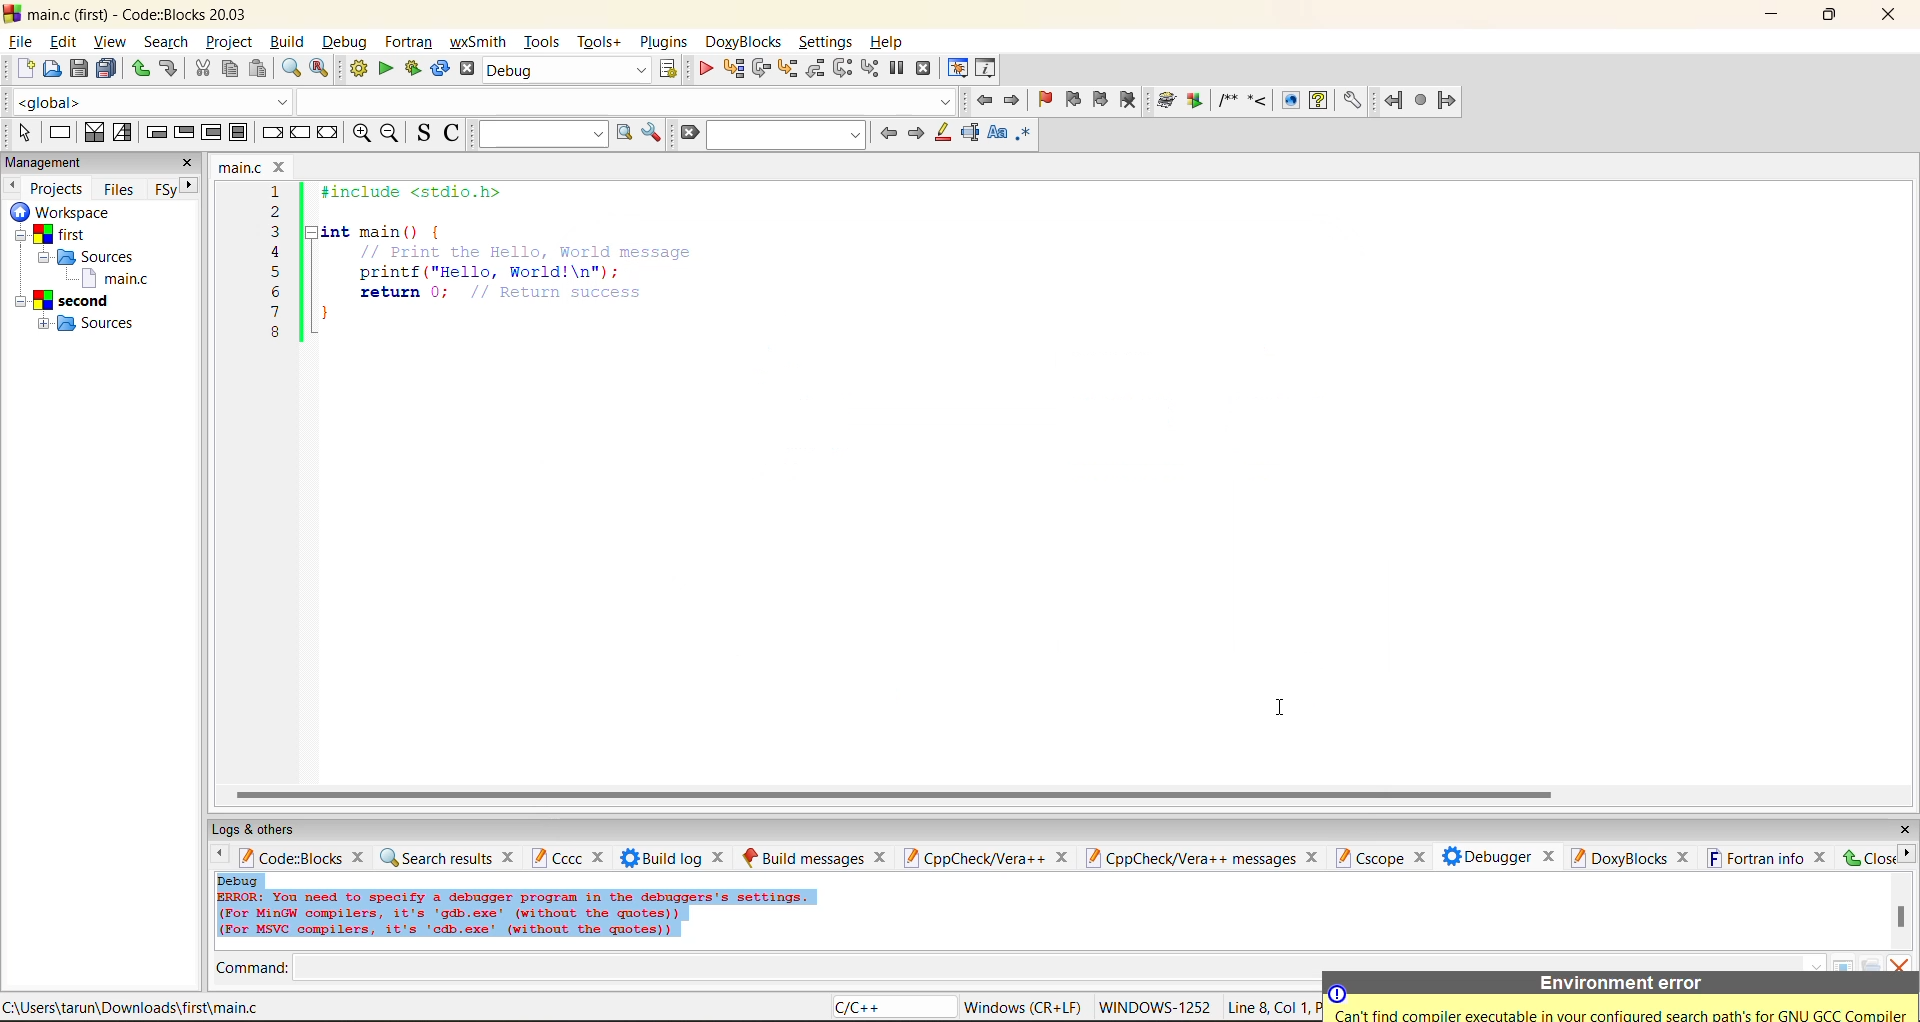 This screenshot has height=1022, width=1920. I want to click on management, so click(47, 164).